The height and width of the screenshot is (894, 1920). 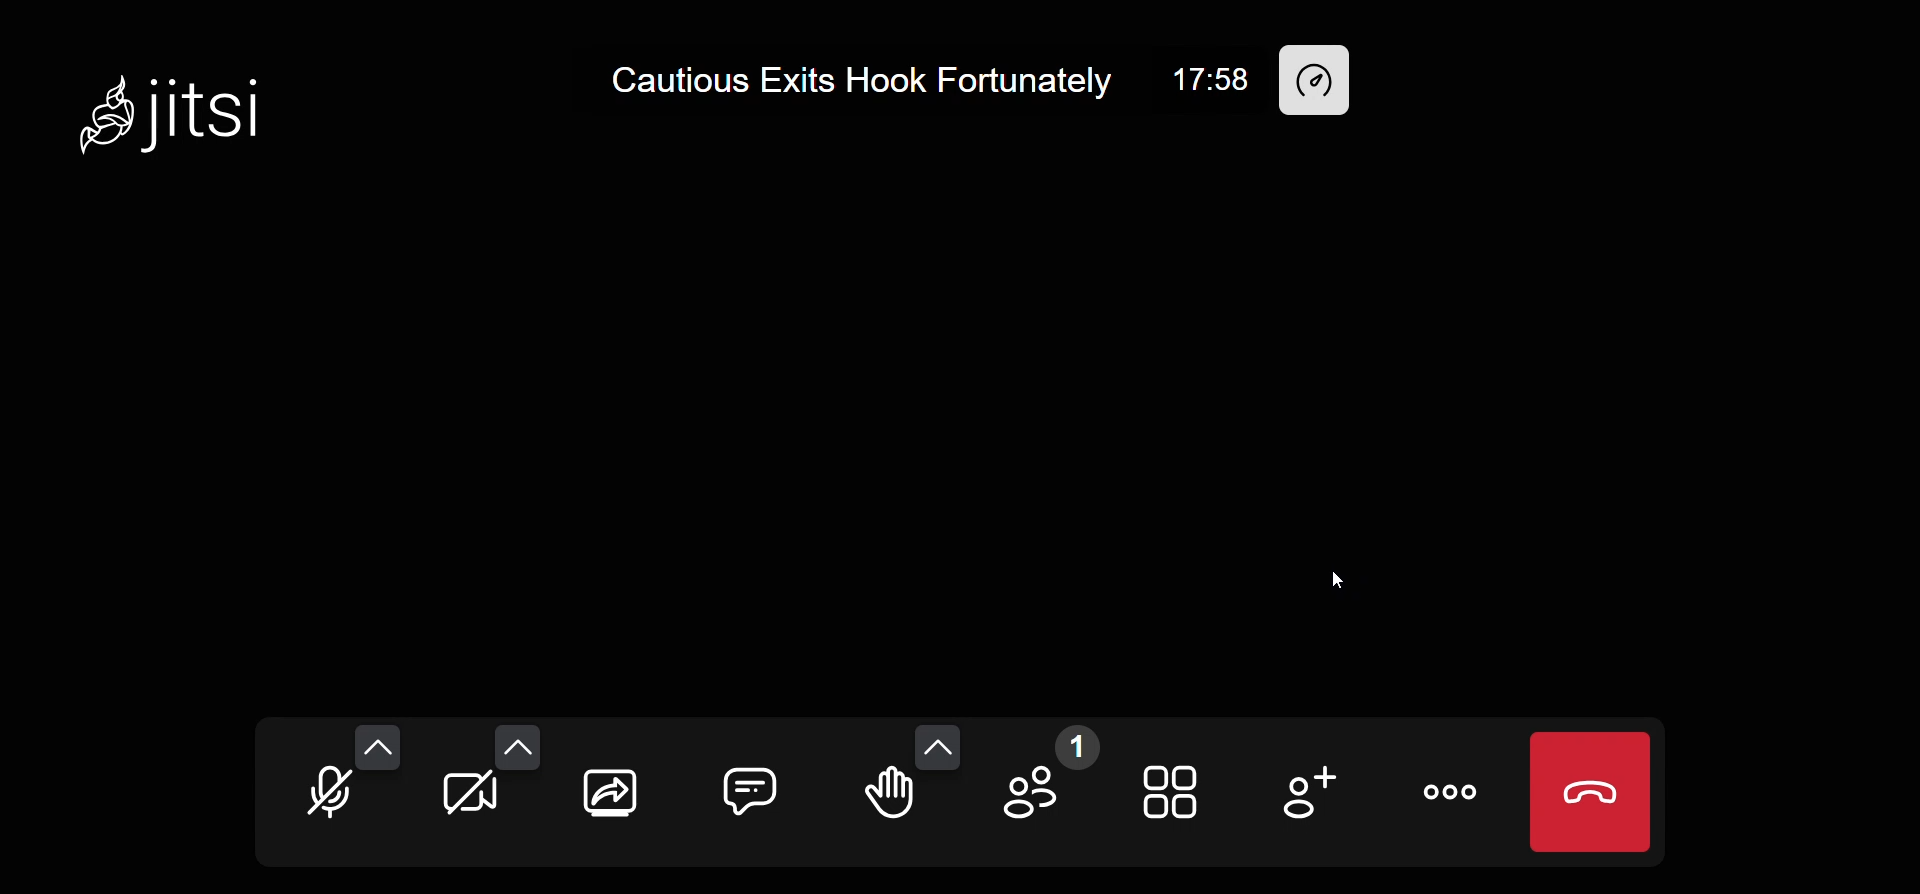 What do you see at coordinates (518, 746) in the screenshot?
I see `more camera option` at bounding box center [518, 746].